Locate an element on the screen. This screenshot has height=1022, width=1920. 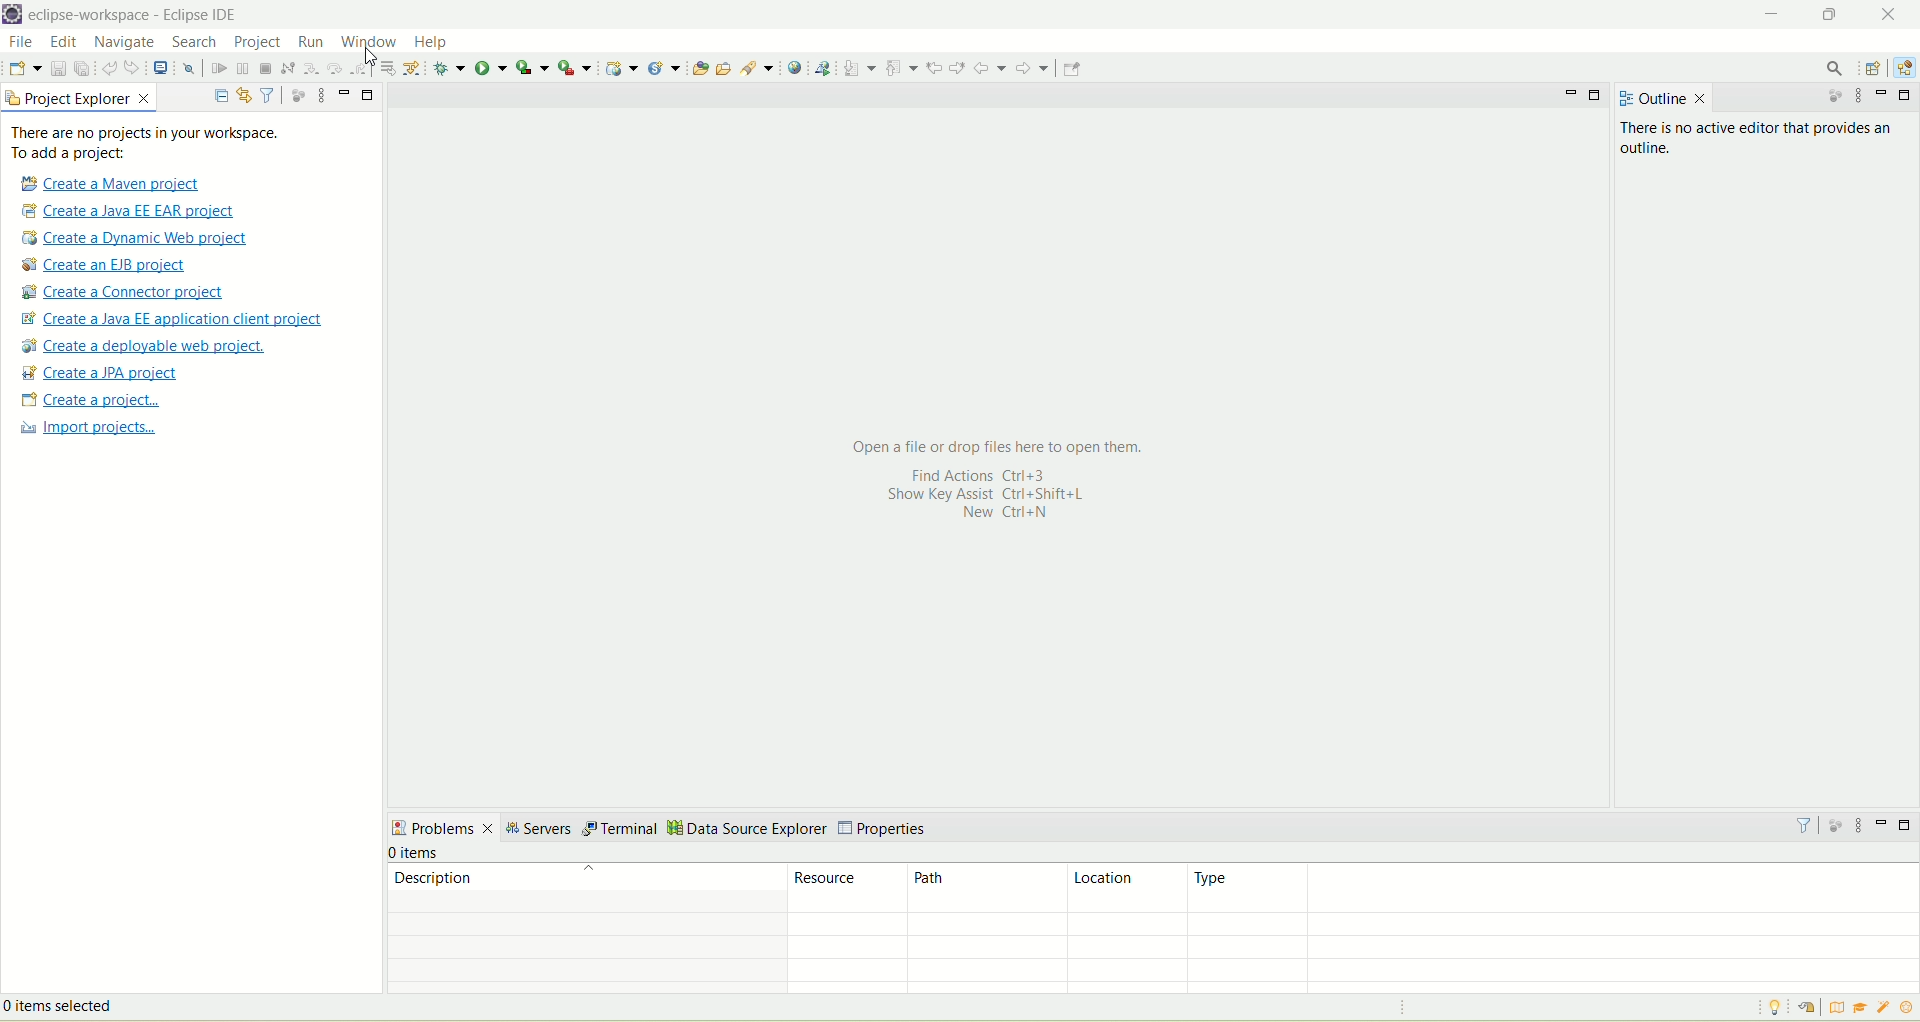
maximize is located at coordinates (1826, 12).